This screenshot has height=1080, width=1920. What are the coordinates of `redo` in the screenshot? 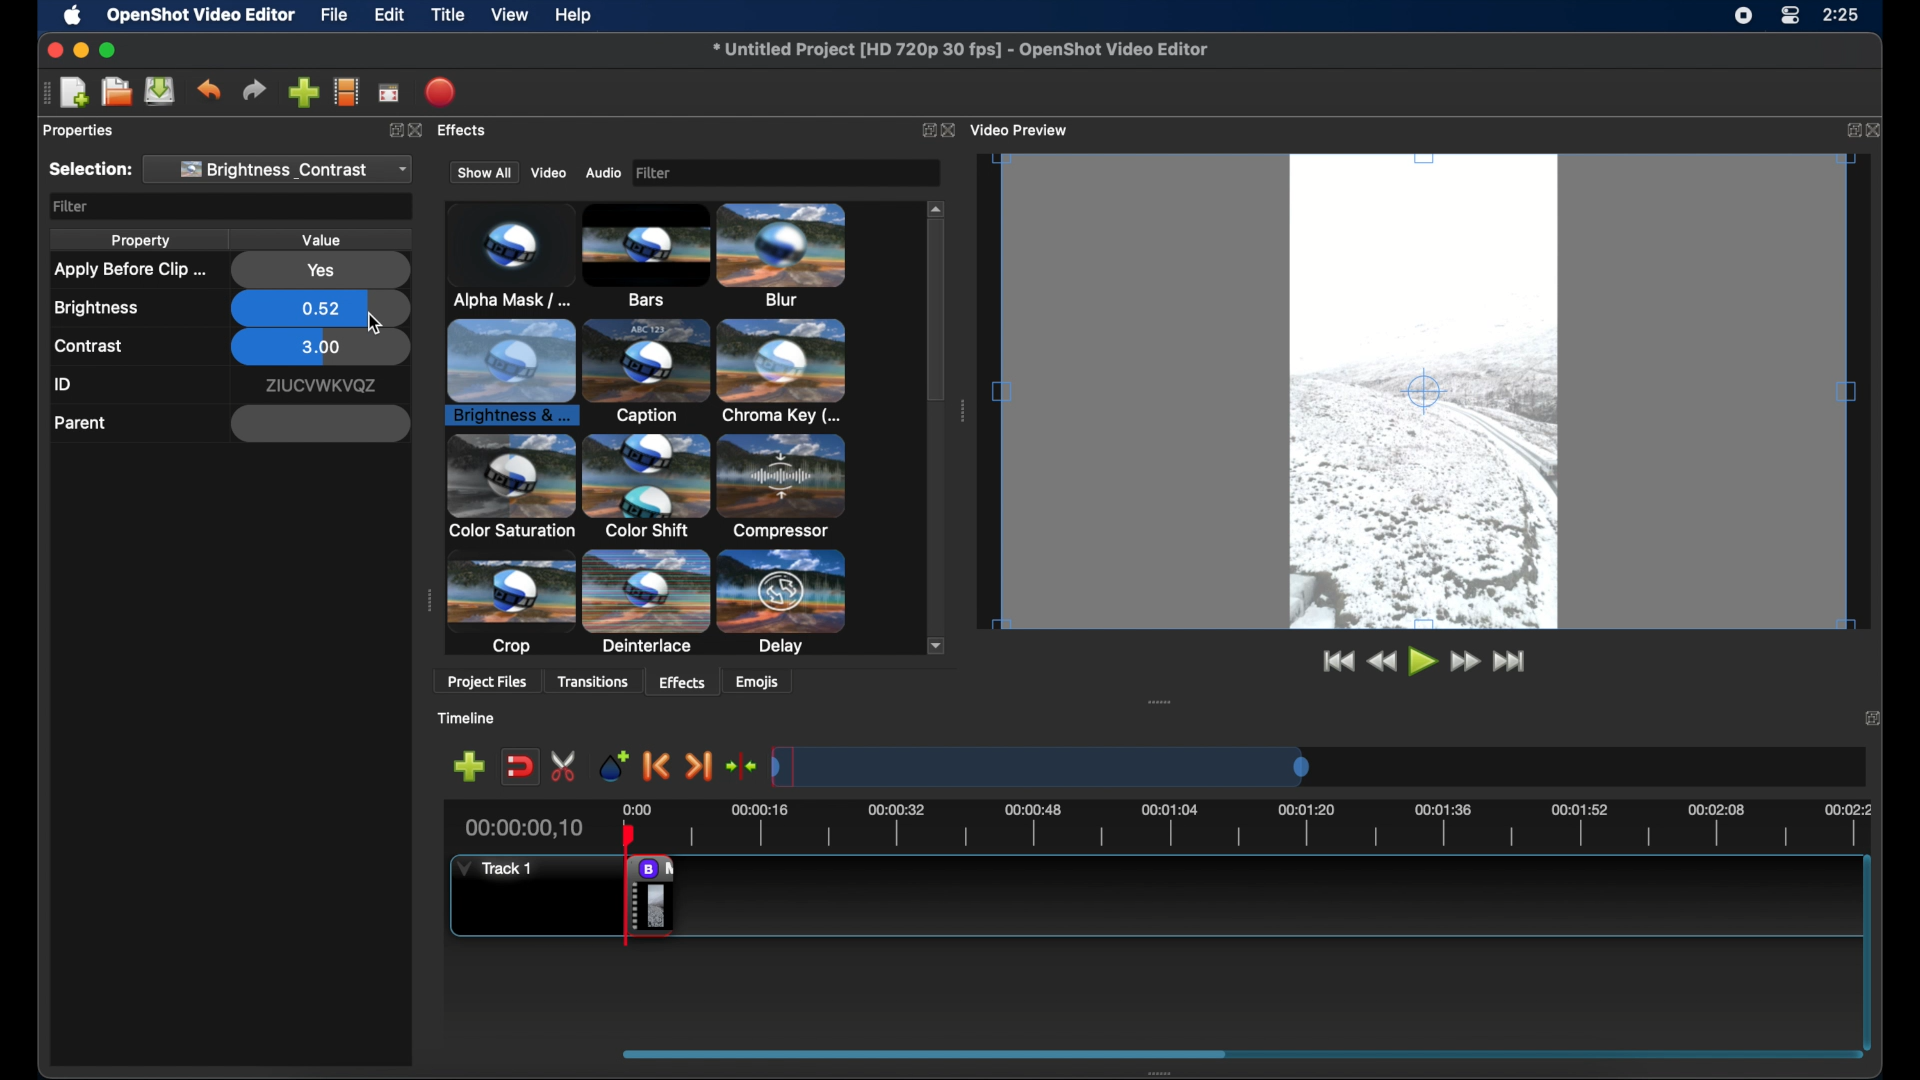 It's located at (254, 90).